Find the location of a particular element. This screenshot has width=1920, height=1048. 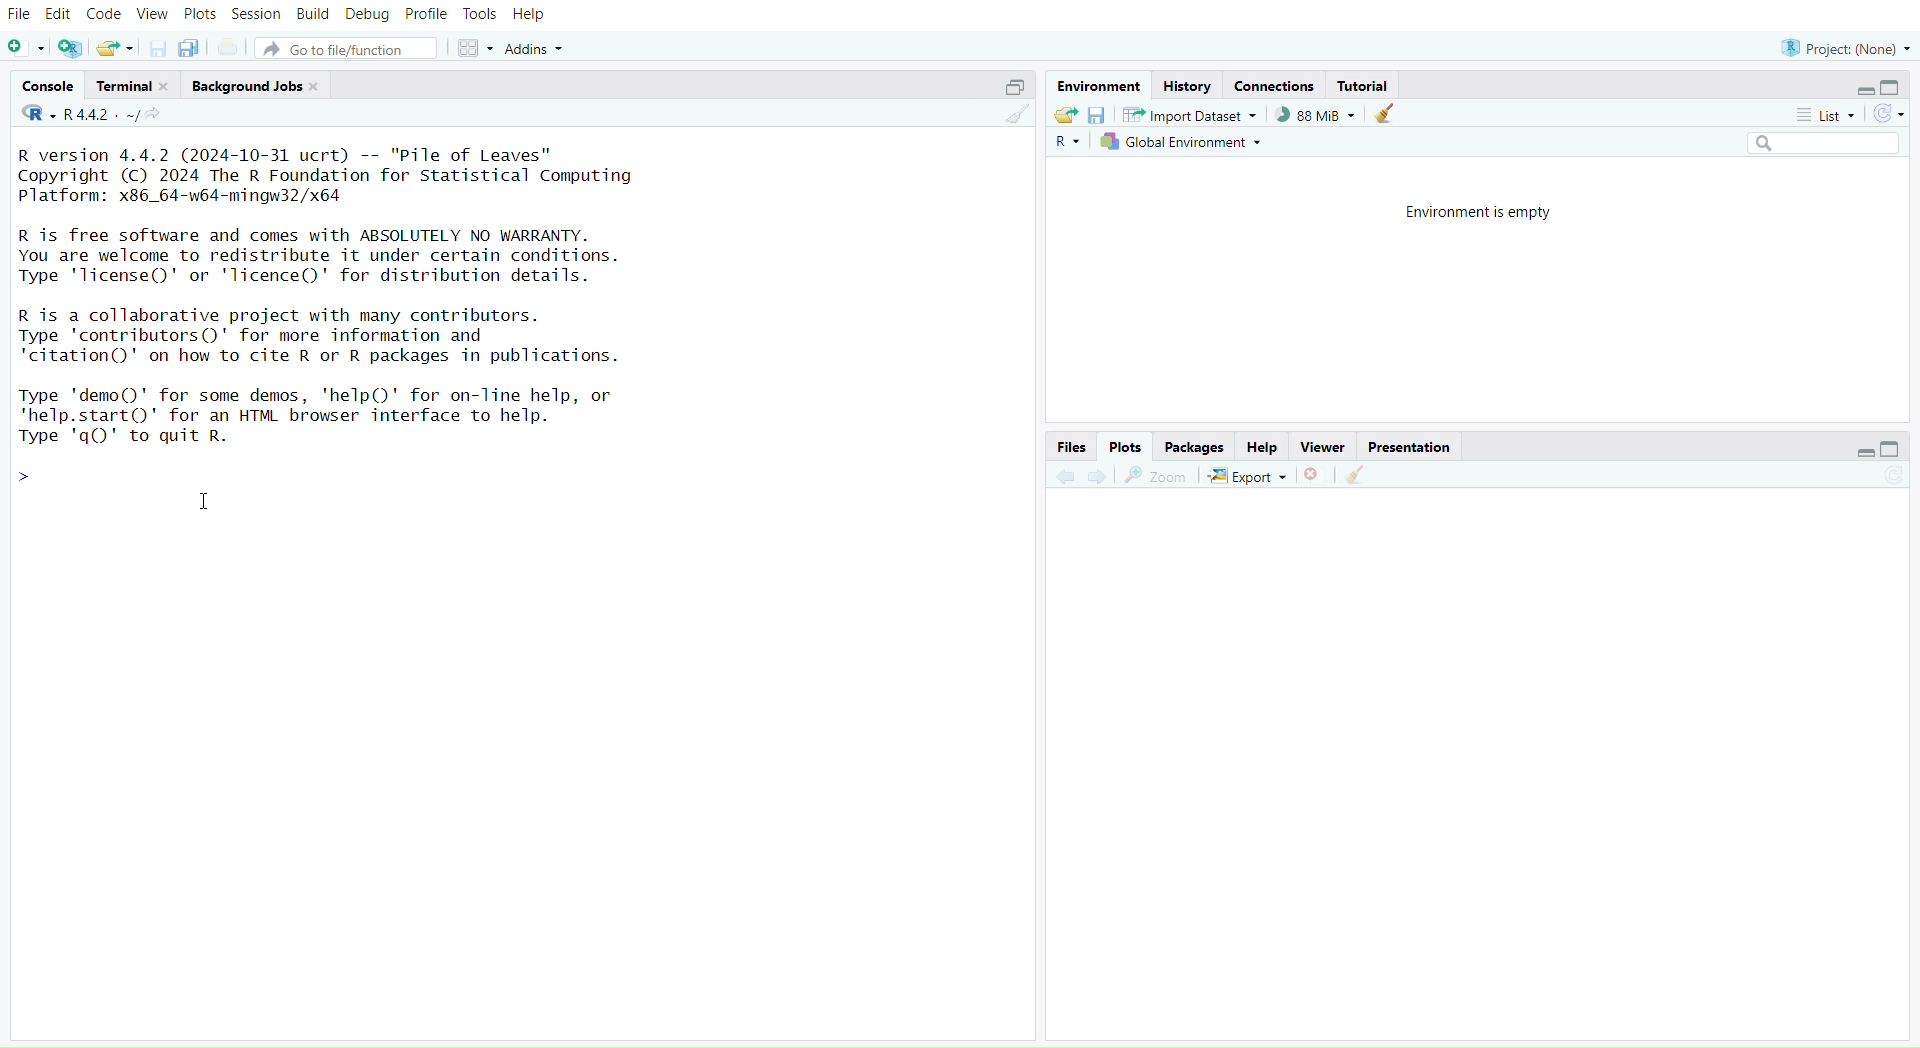

refresh all plot is located at coordinates (1882, 477).